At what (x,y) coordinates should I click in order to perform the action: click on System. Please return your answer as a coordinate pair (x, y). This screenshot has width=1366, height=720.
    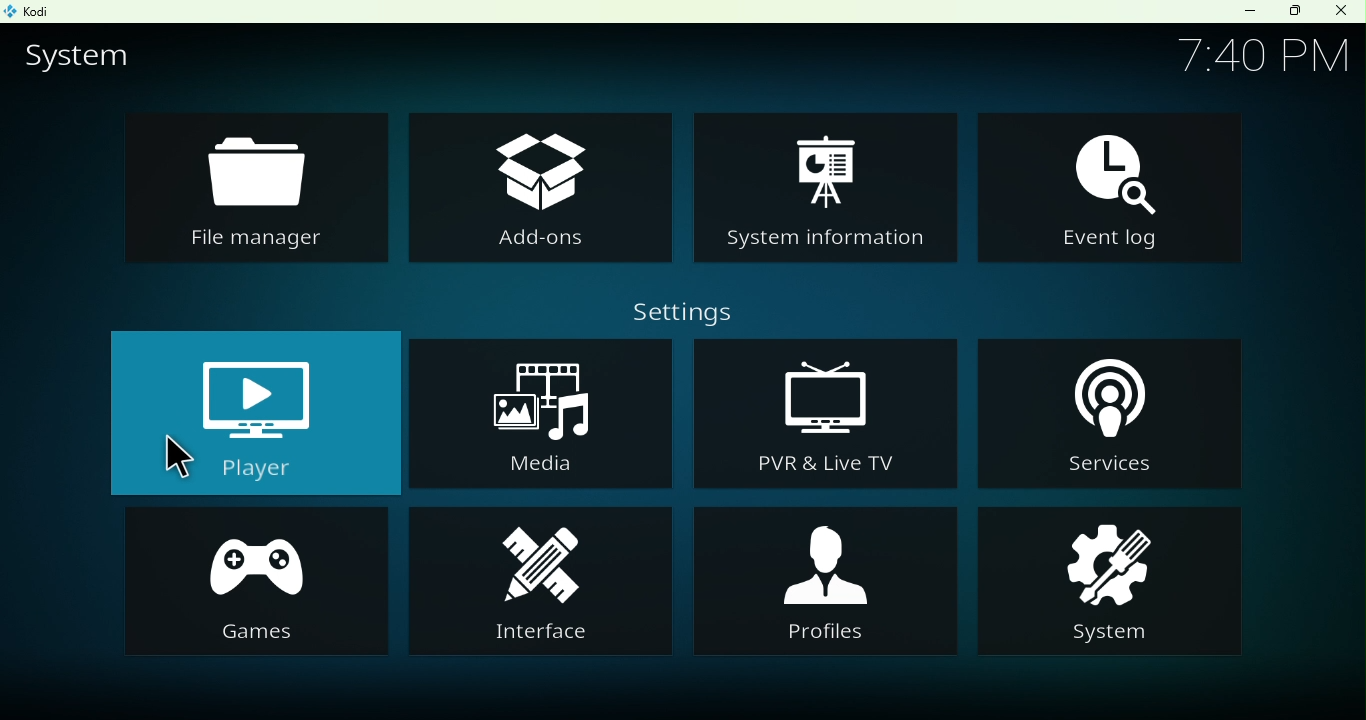
    Looking at the image, I should click on (1121, 581).